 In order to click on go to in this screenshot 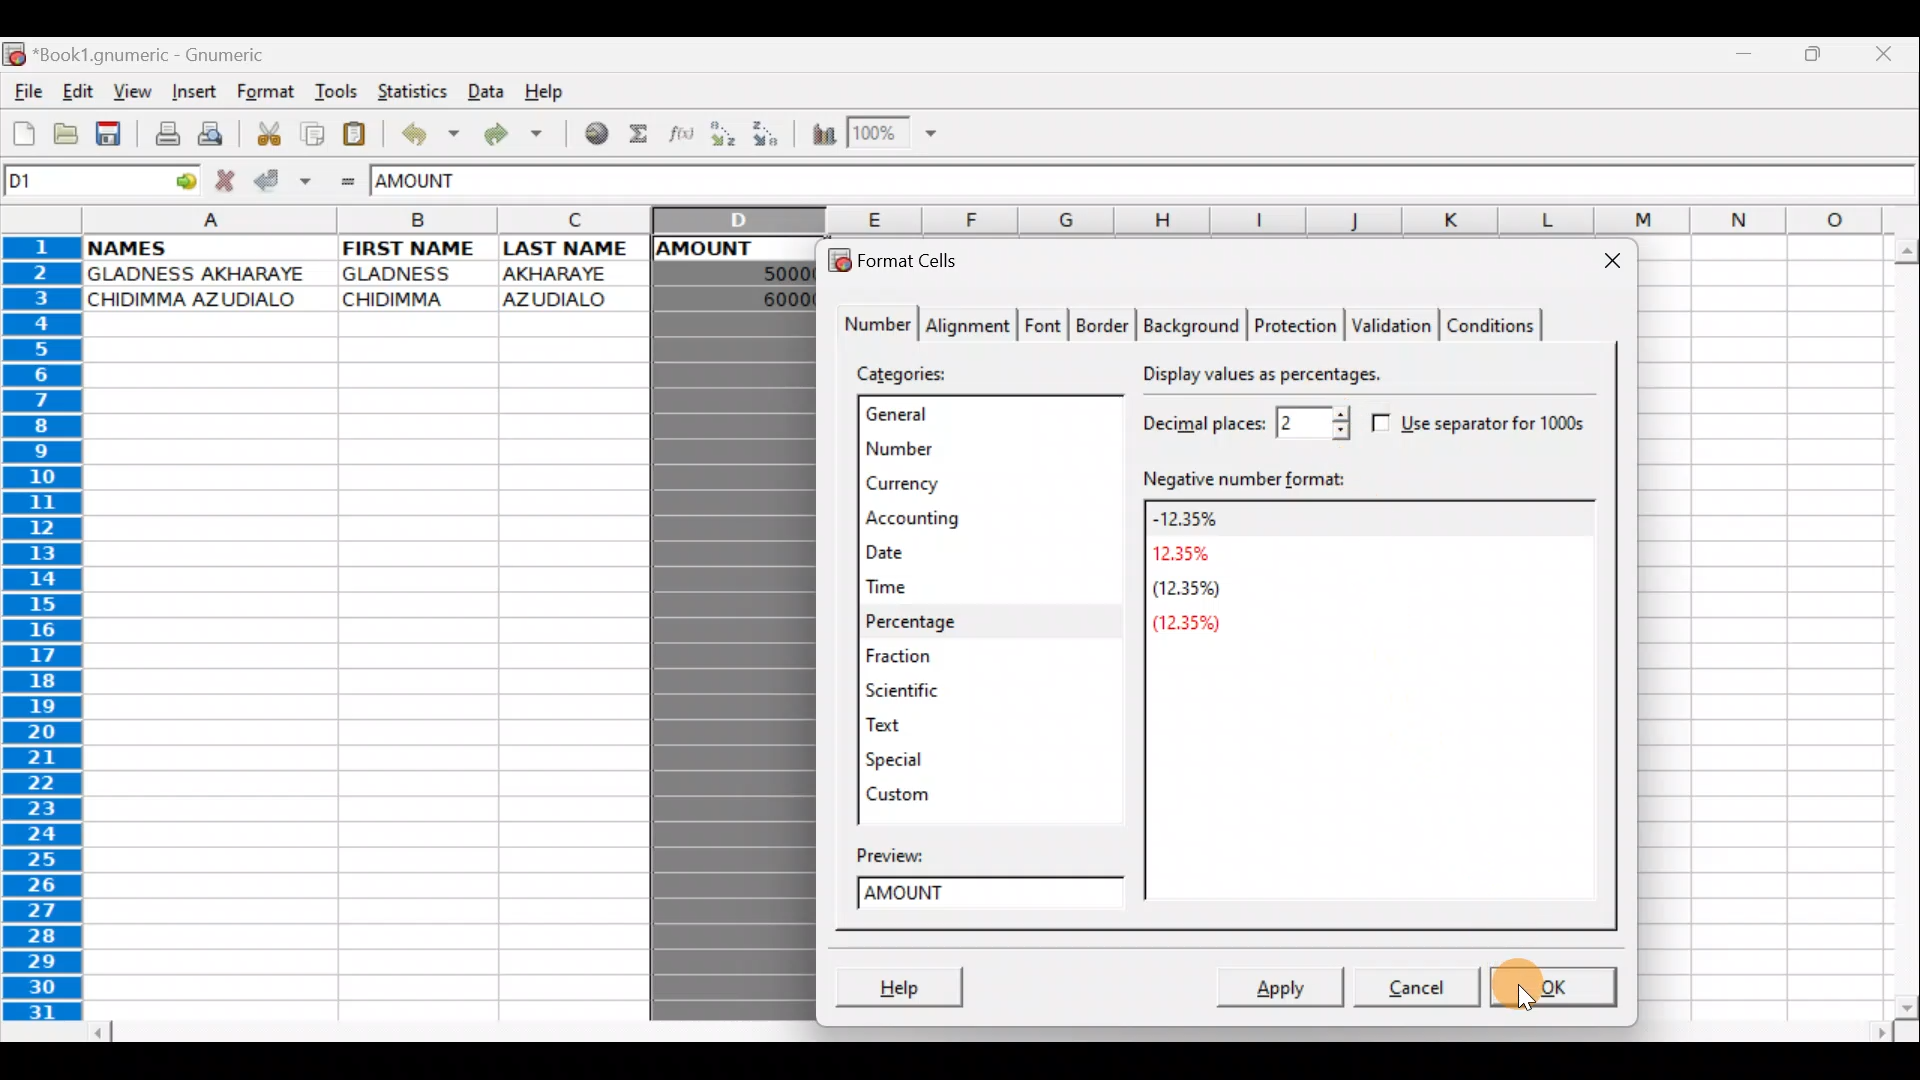, I will do `click(190, 182)`.